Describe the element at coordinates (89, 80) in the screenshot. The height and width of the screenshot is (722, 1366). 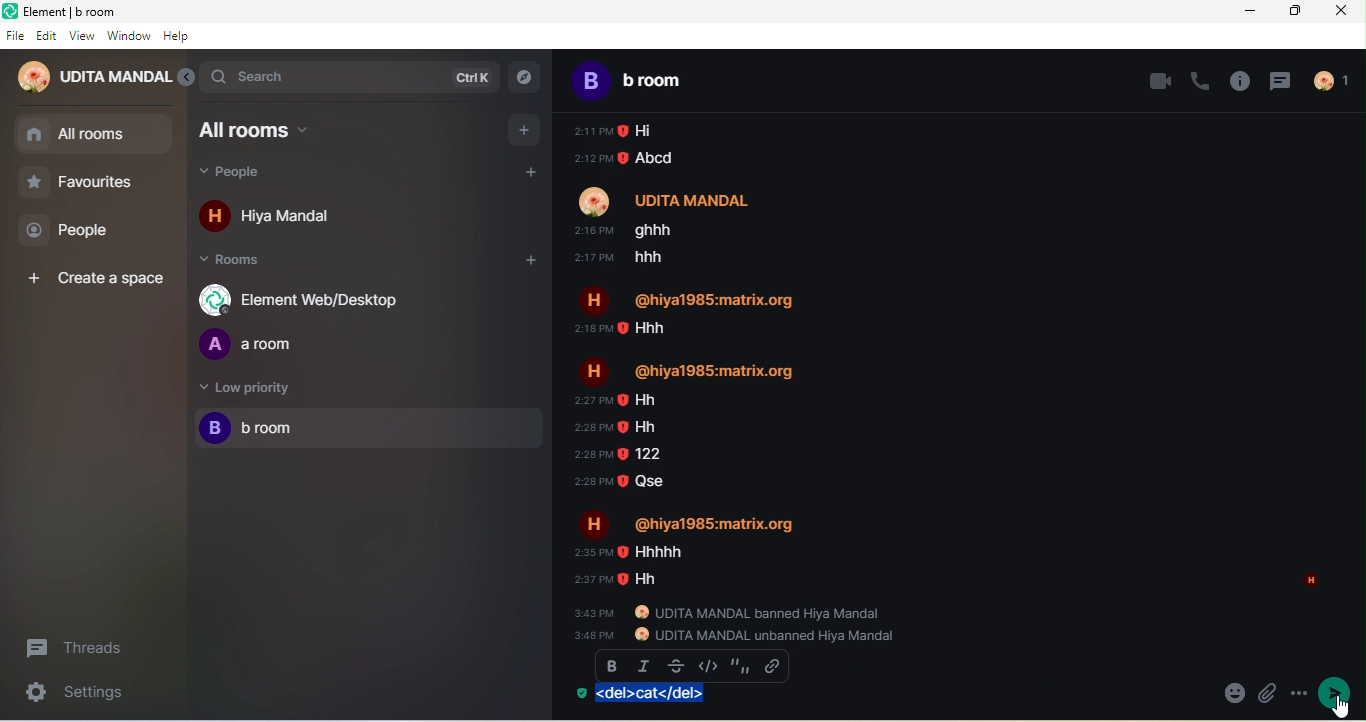
I see `udita mandal` at that location.